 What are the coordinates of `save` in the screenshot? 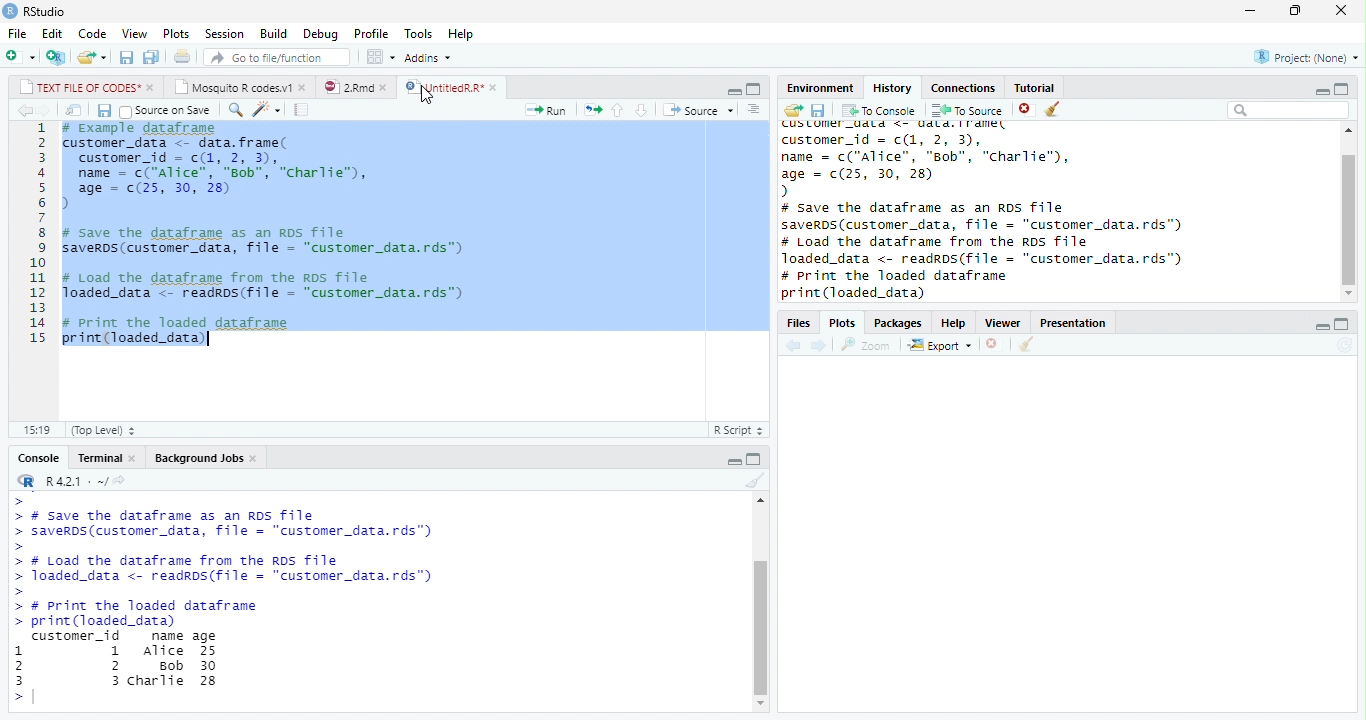 It's located at (819, 111).